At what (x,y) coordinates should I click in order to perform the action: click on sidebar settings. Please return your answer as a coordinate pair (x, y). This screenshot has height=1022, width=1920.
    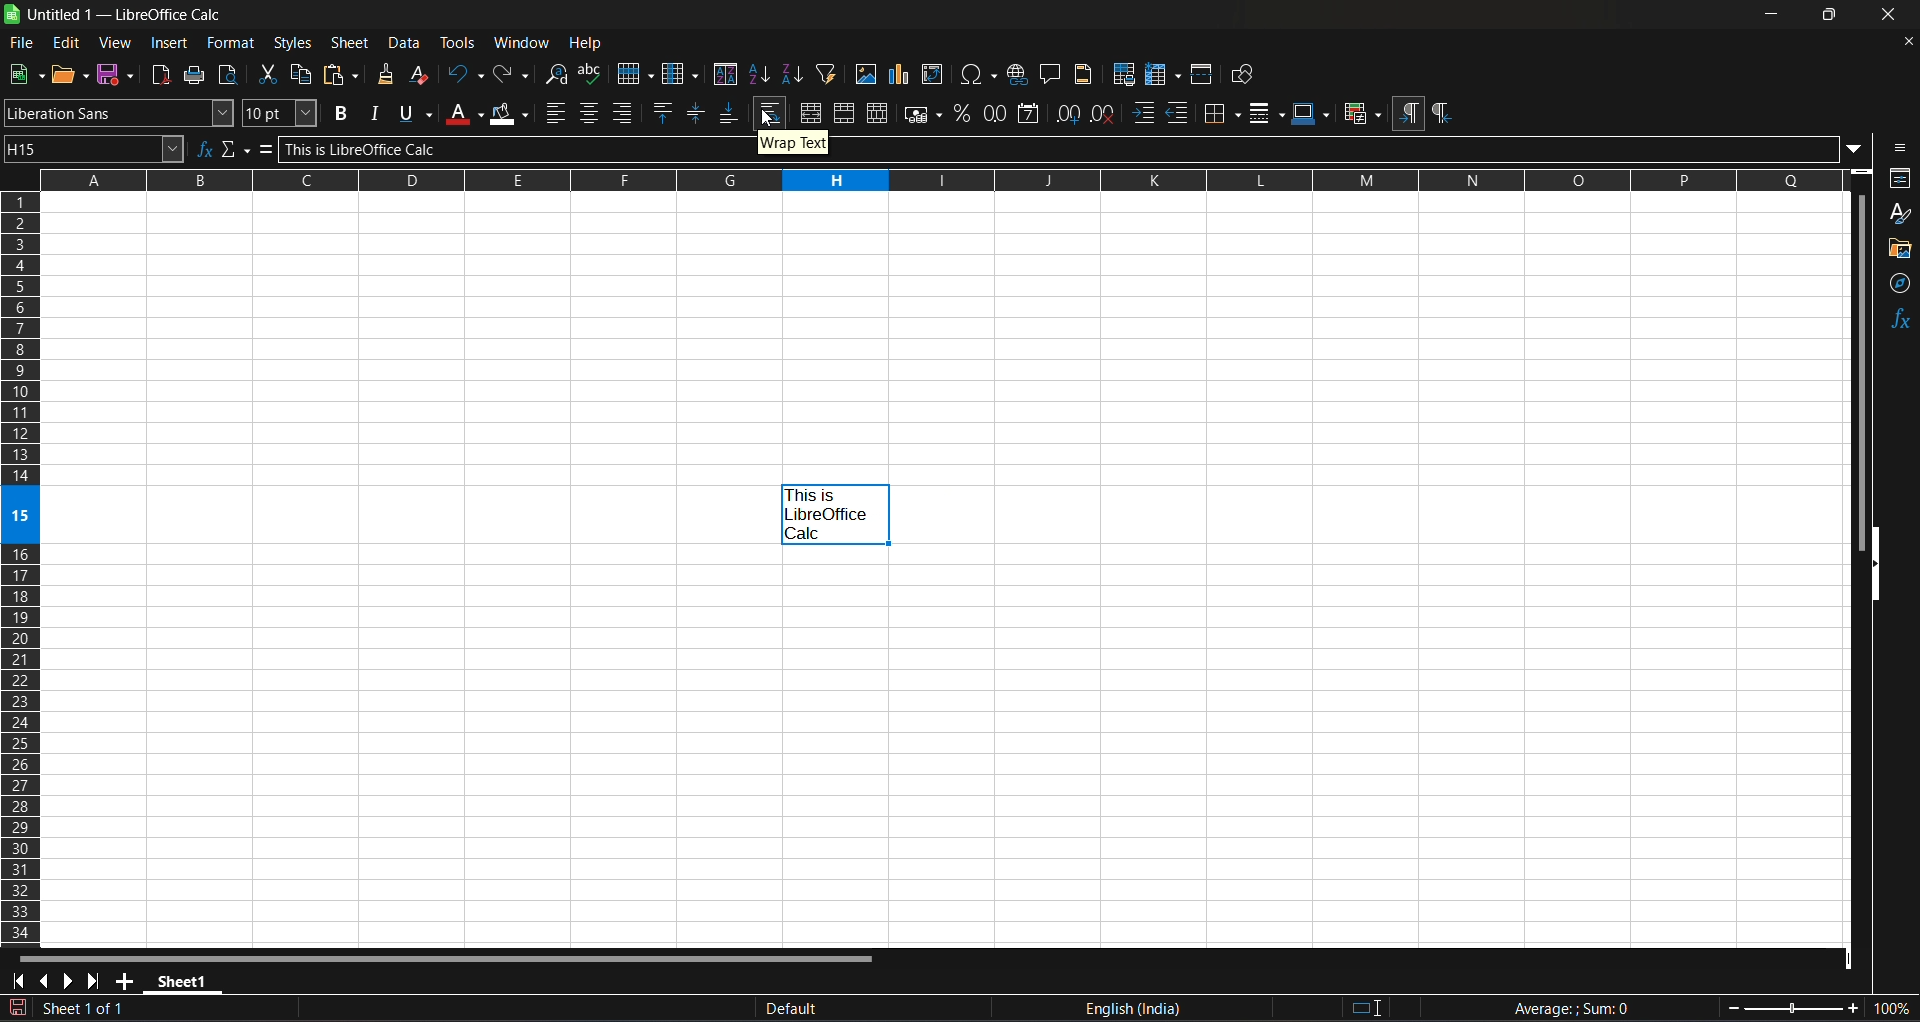
    Looking at the image, I should click on (1898, 149).